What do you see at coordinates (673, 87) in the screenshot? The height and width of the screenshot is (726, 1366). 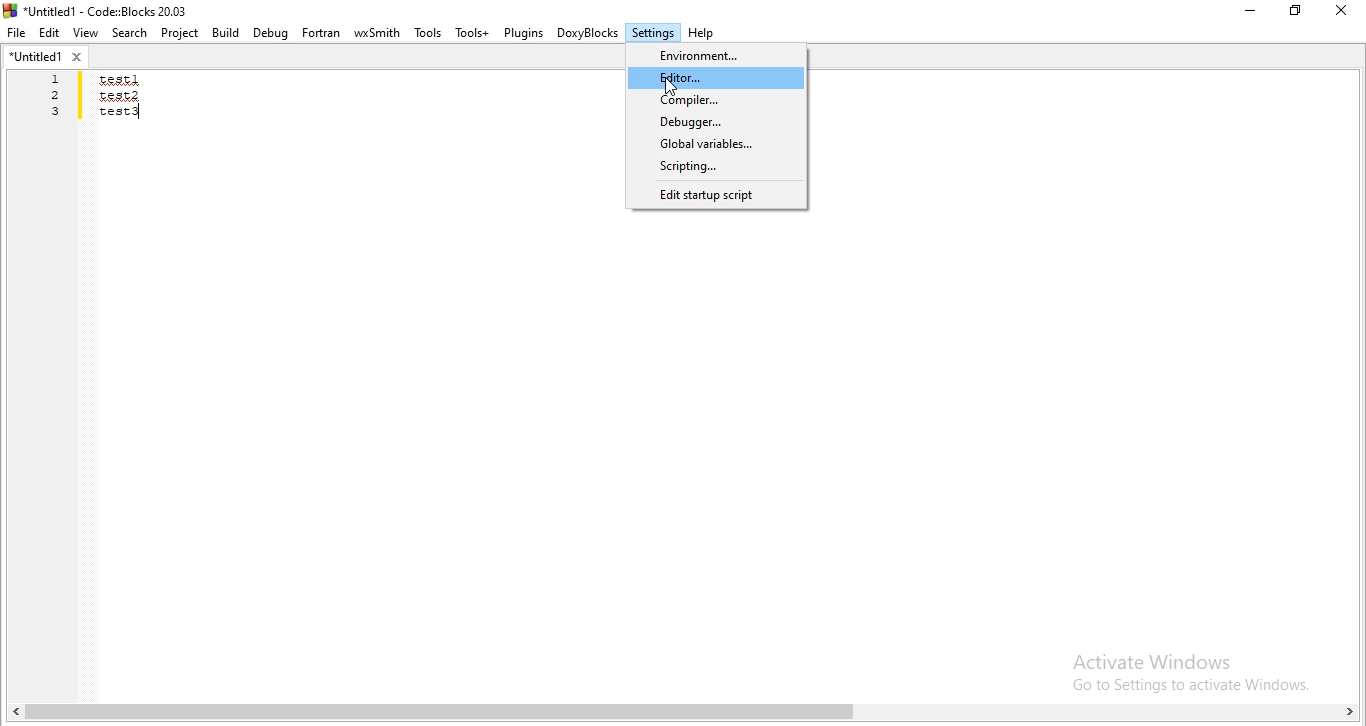 I see `Cursor on Editor` at bounding box center [673, 87].